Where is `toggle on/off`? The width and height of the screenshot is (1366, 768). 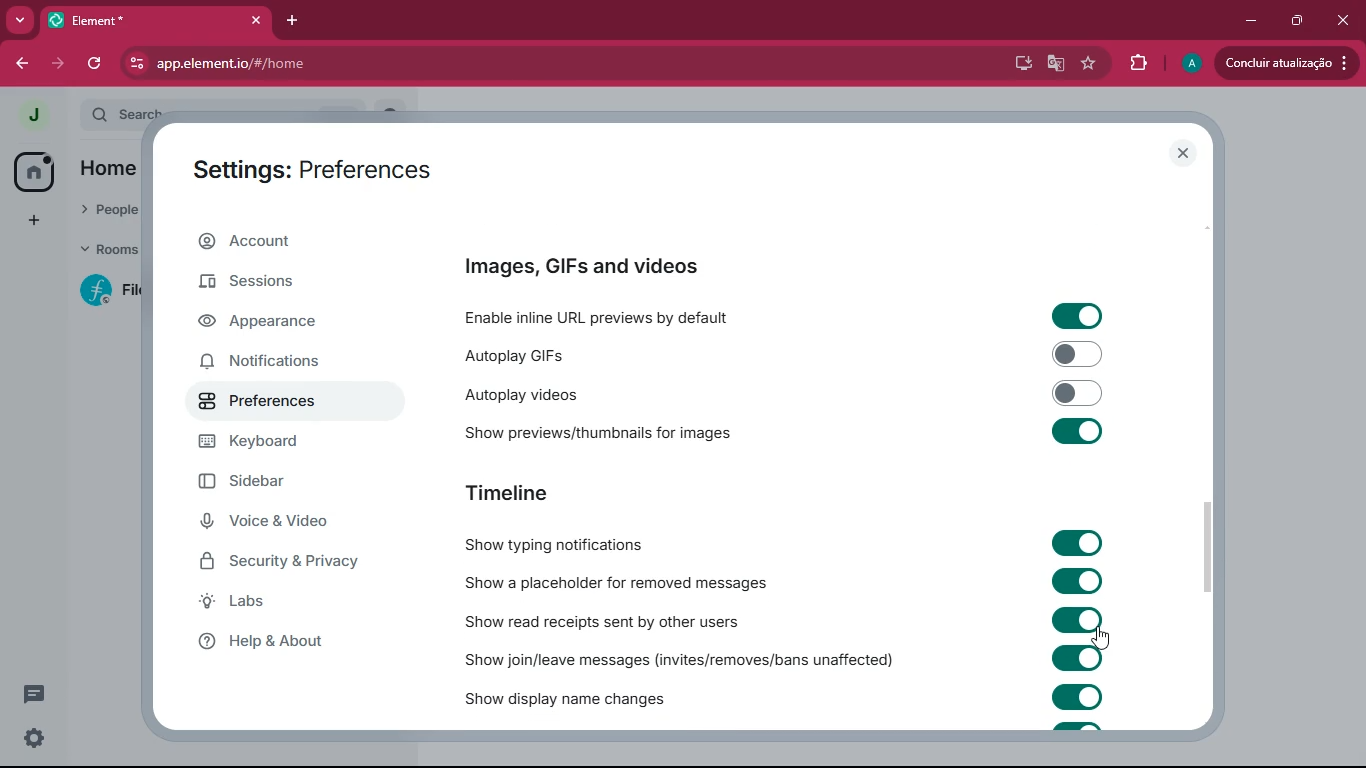
toggle on/off is located at coordinates (1078, 620).